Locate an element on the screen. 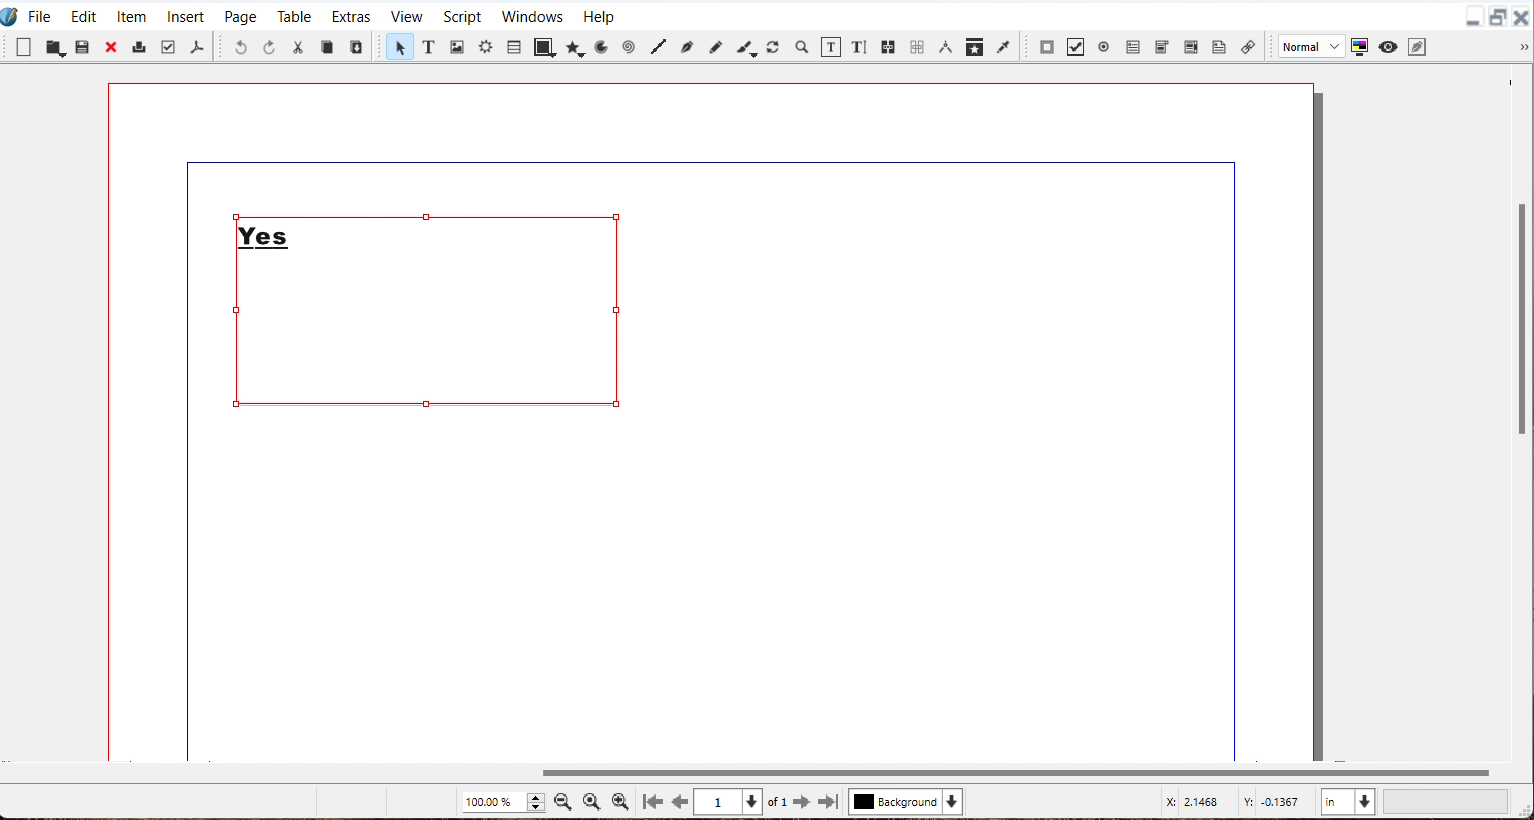 The height and width of the screenshot is (820, 1534). Minimize is located at coordinates (1473, 16).